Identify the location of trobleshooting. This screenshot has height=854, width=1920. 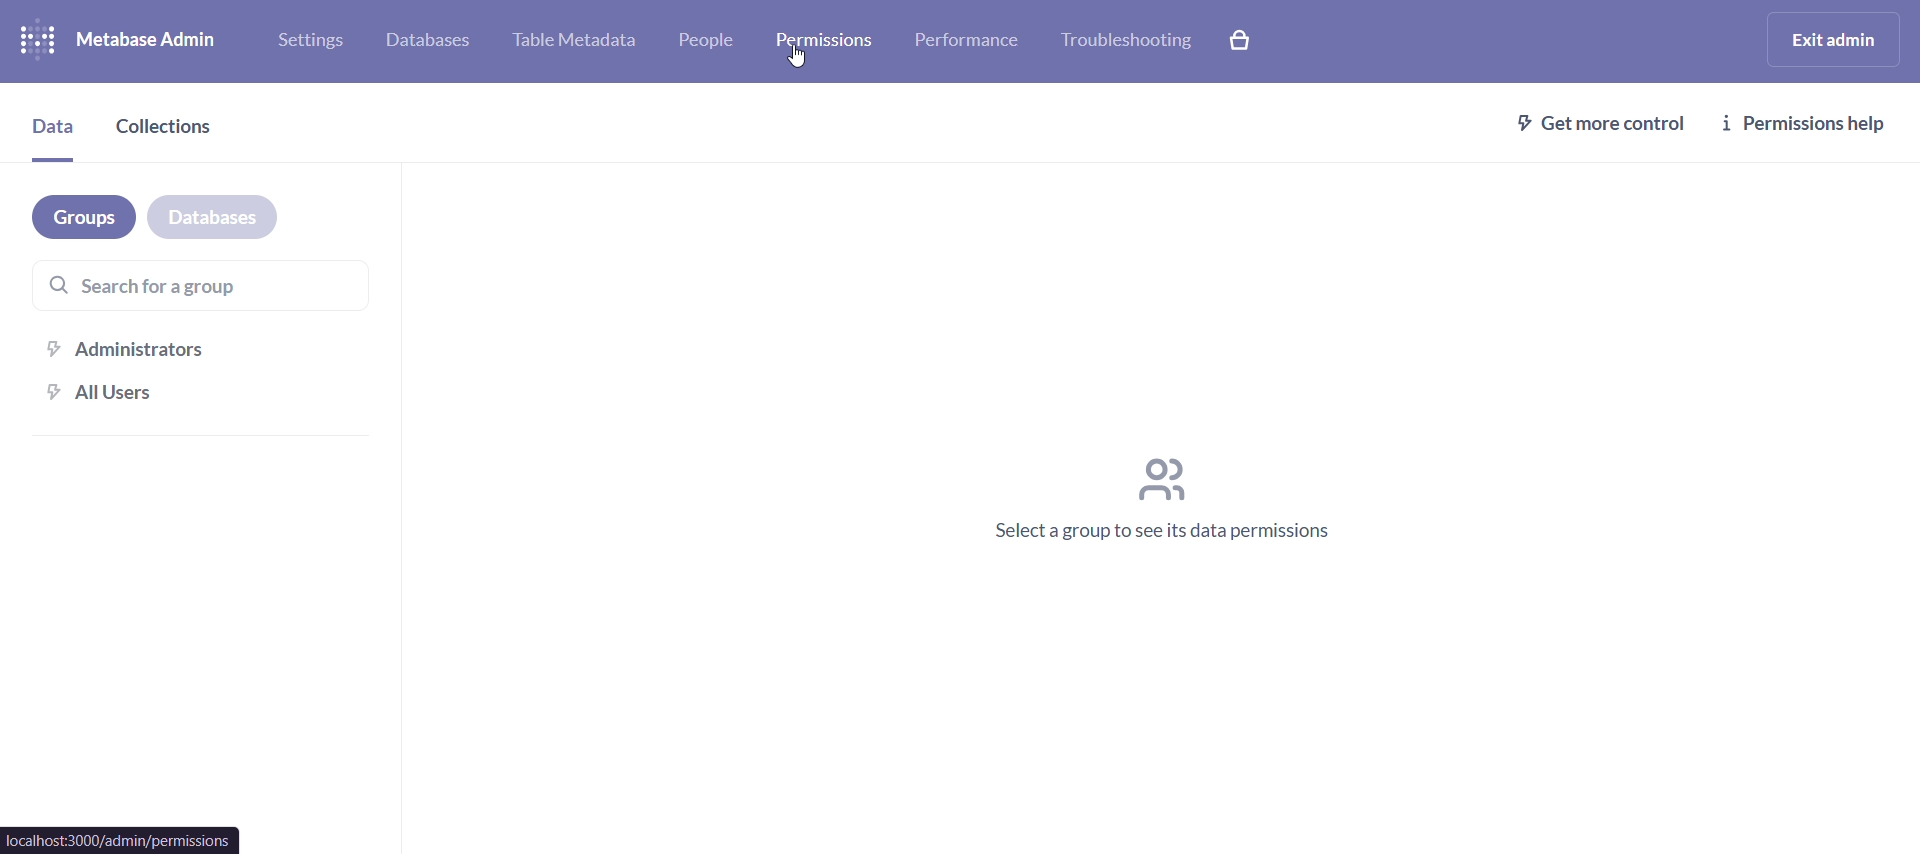
(1125, 39).